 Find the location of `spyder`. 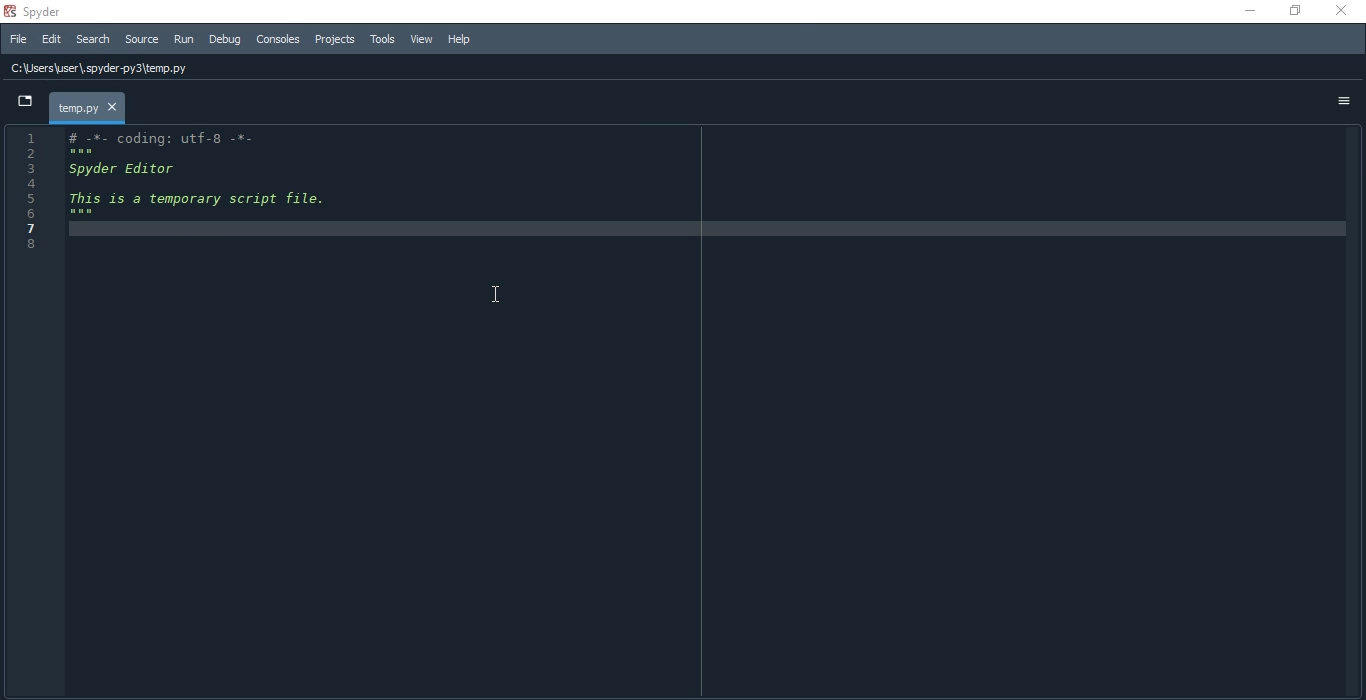

spyder is located at coordinates (44, 10).